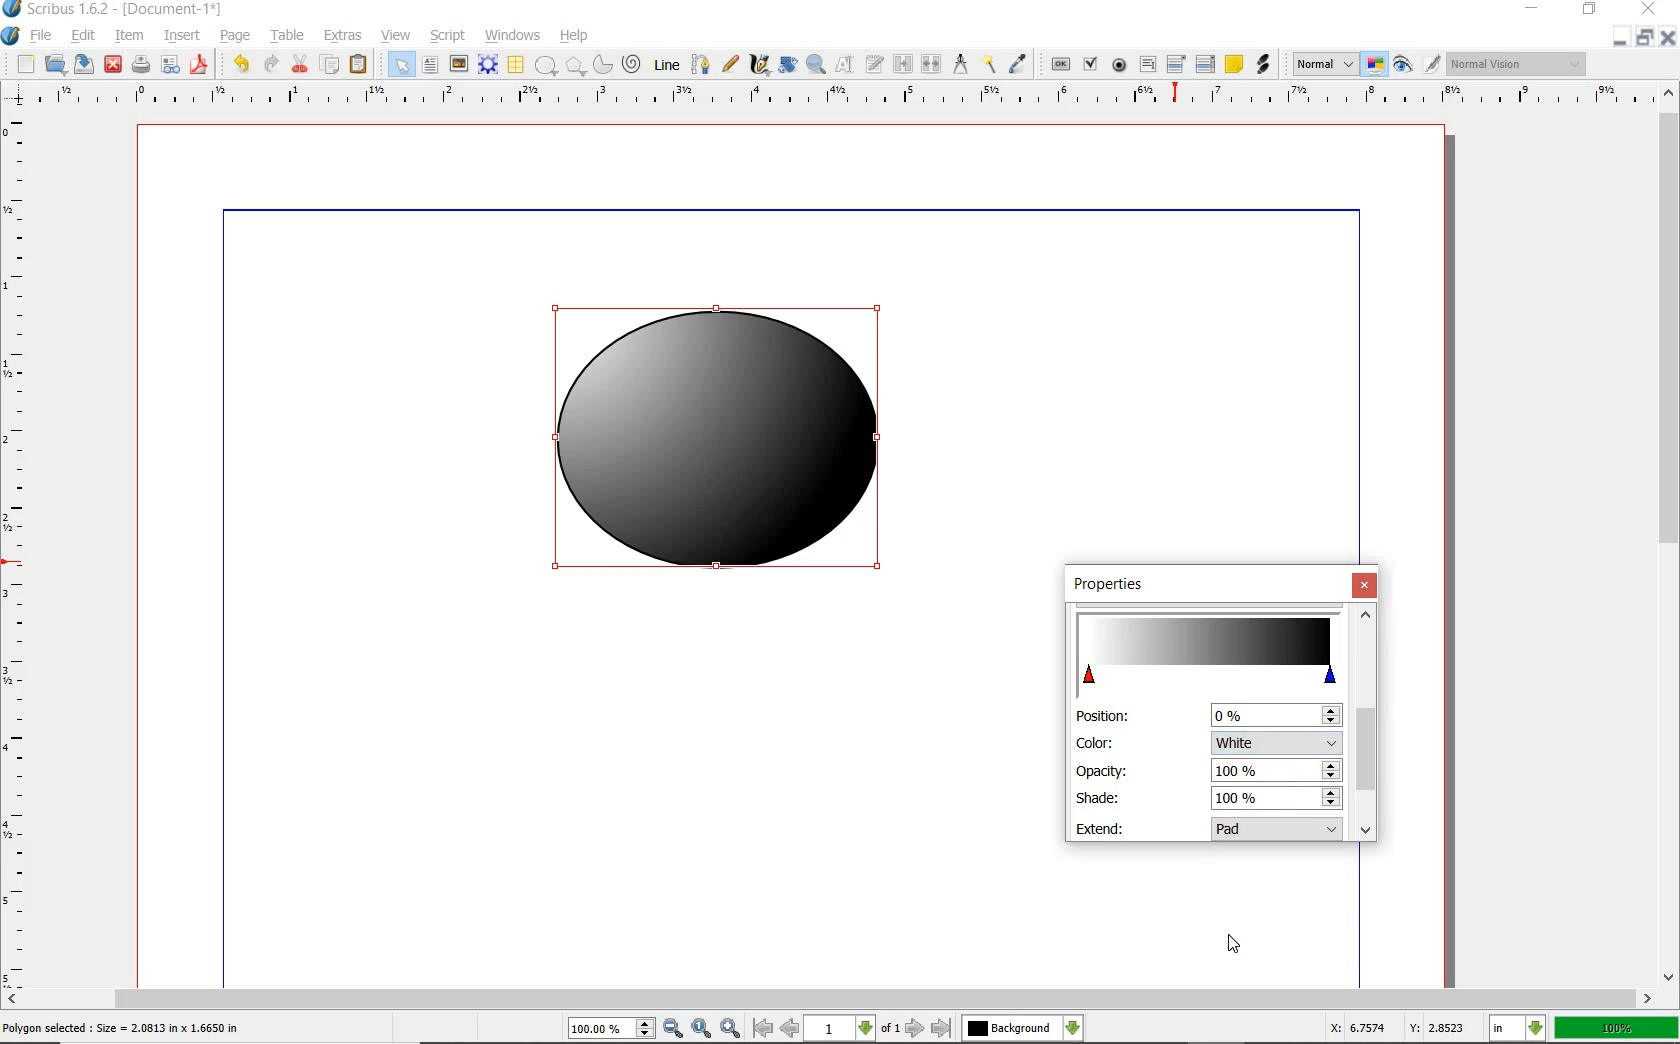  I want to click on scroll bar, so click(1365, 752).